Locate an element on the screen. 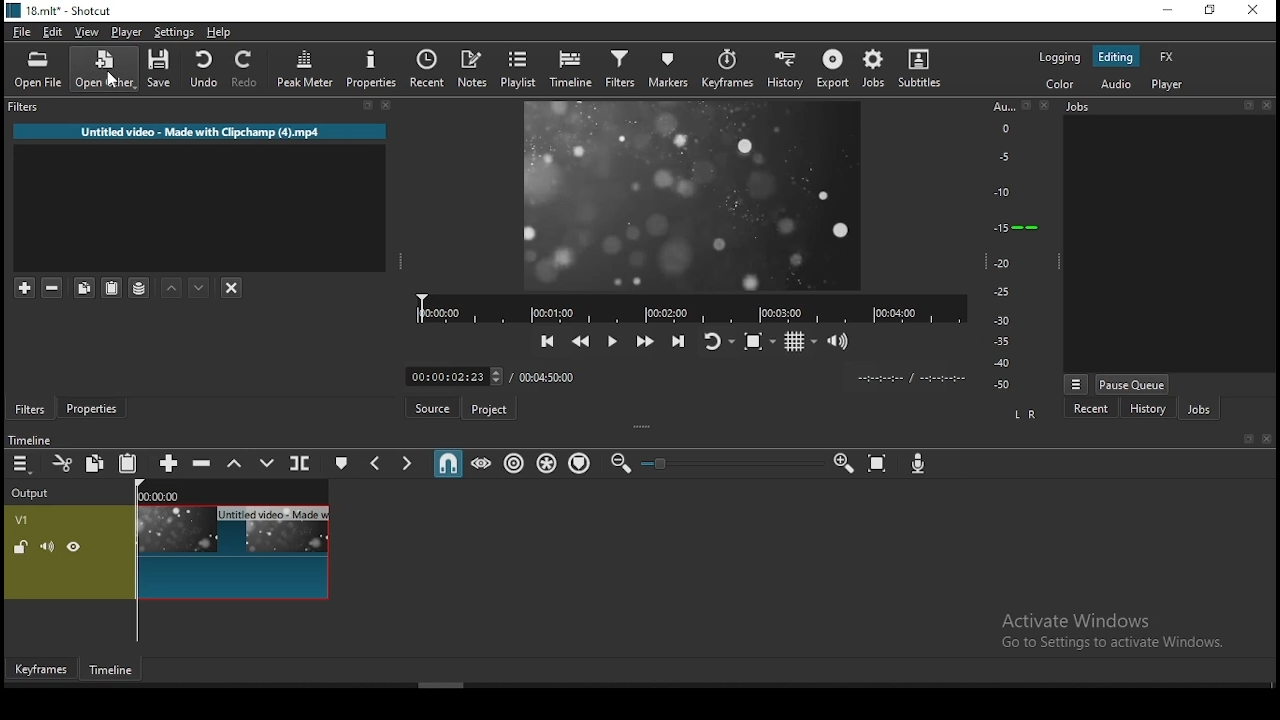 This screenshot has height=720, width=1280. export is located at coordinates (832, 67).